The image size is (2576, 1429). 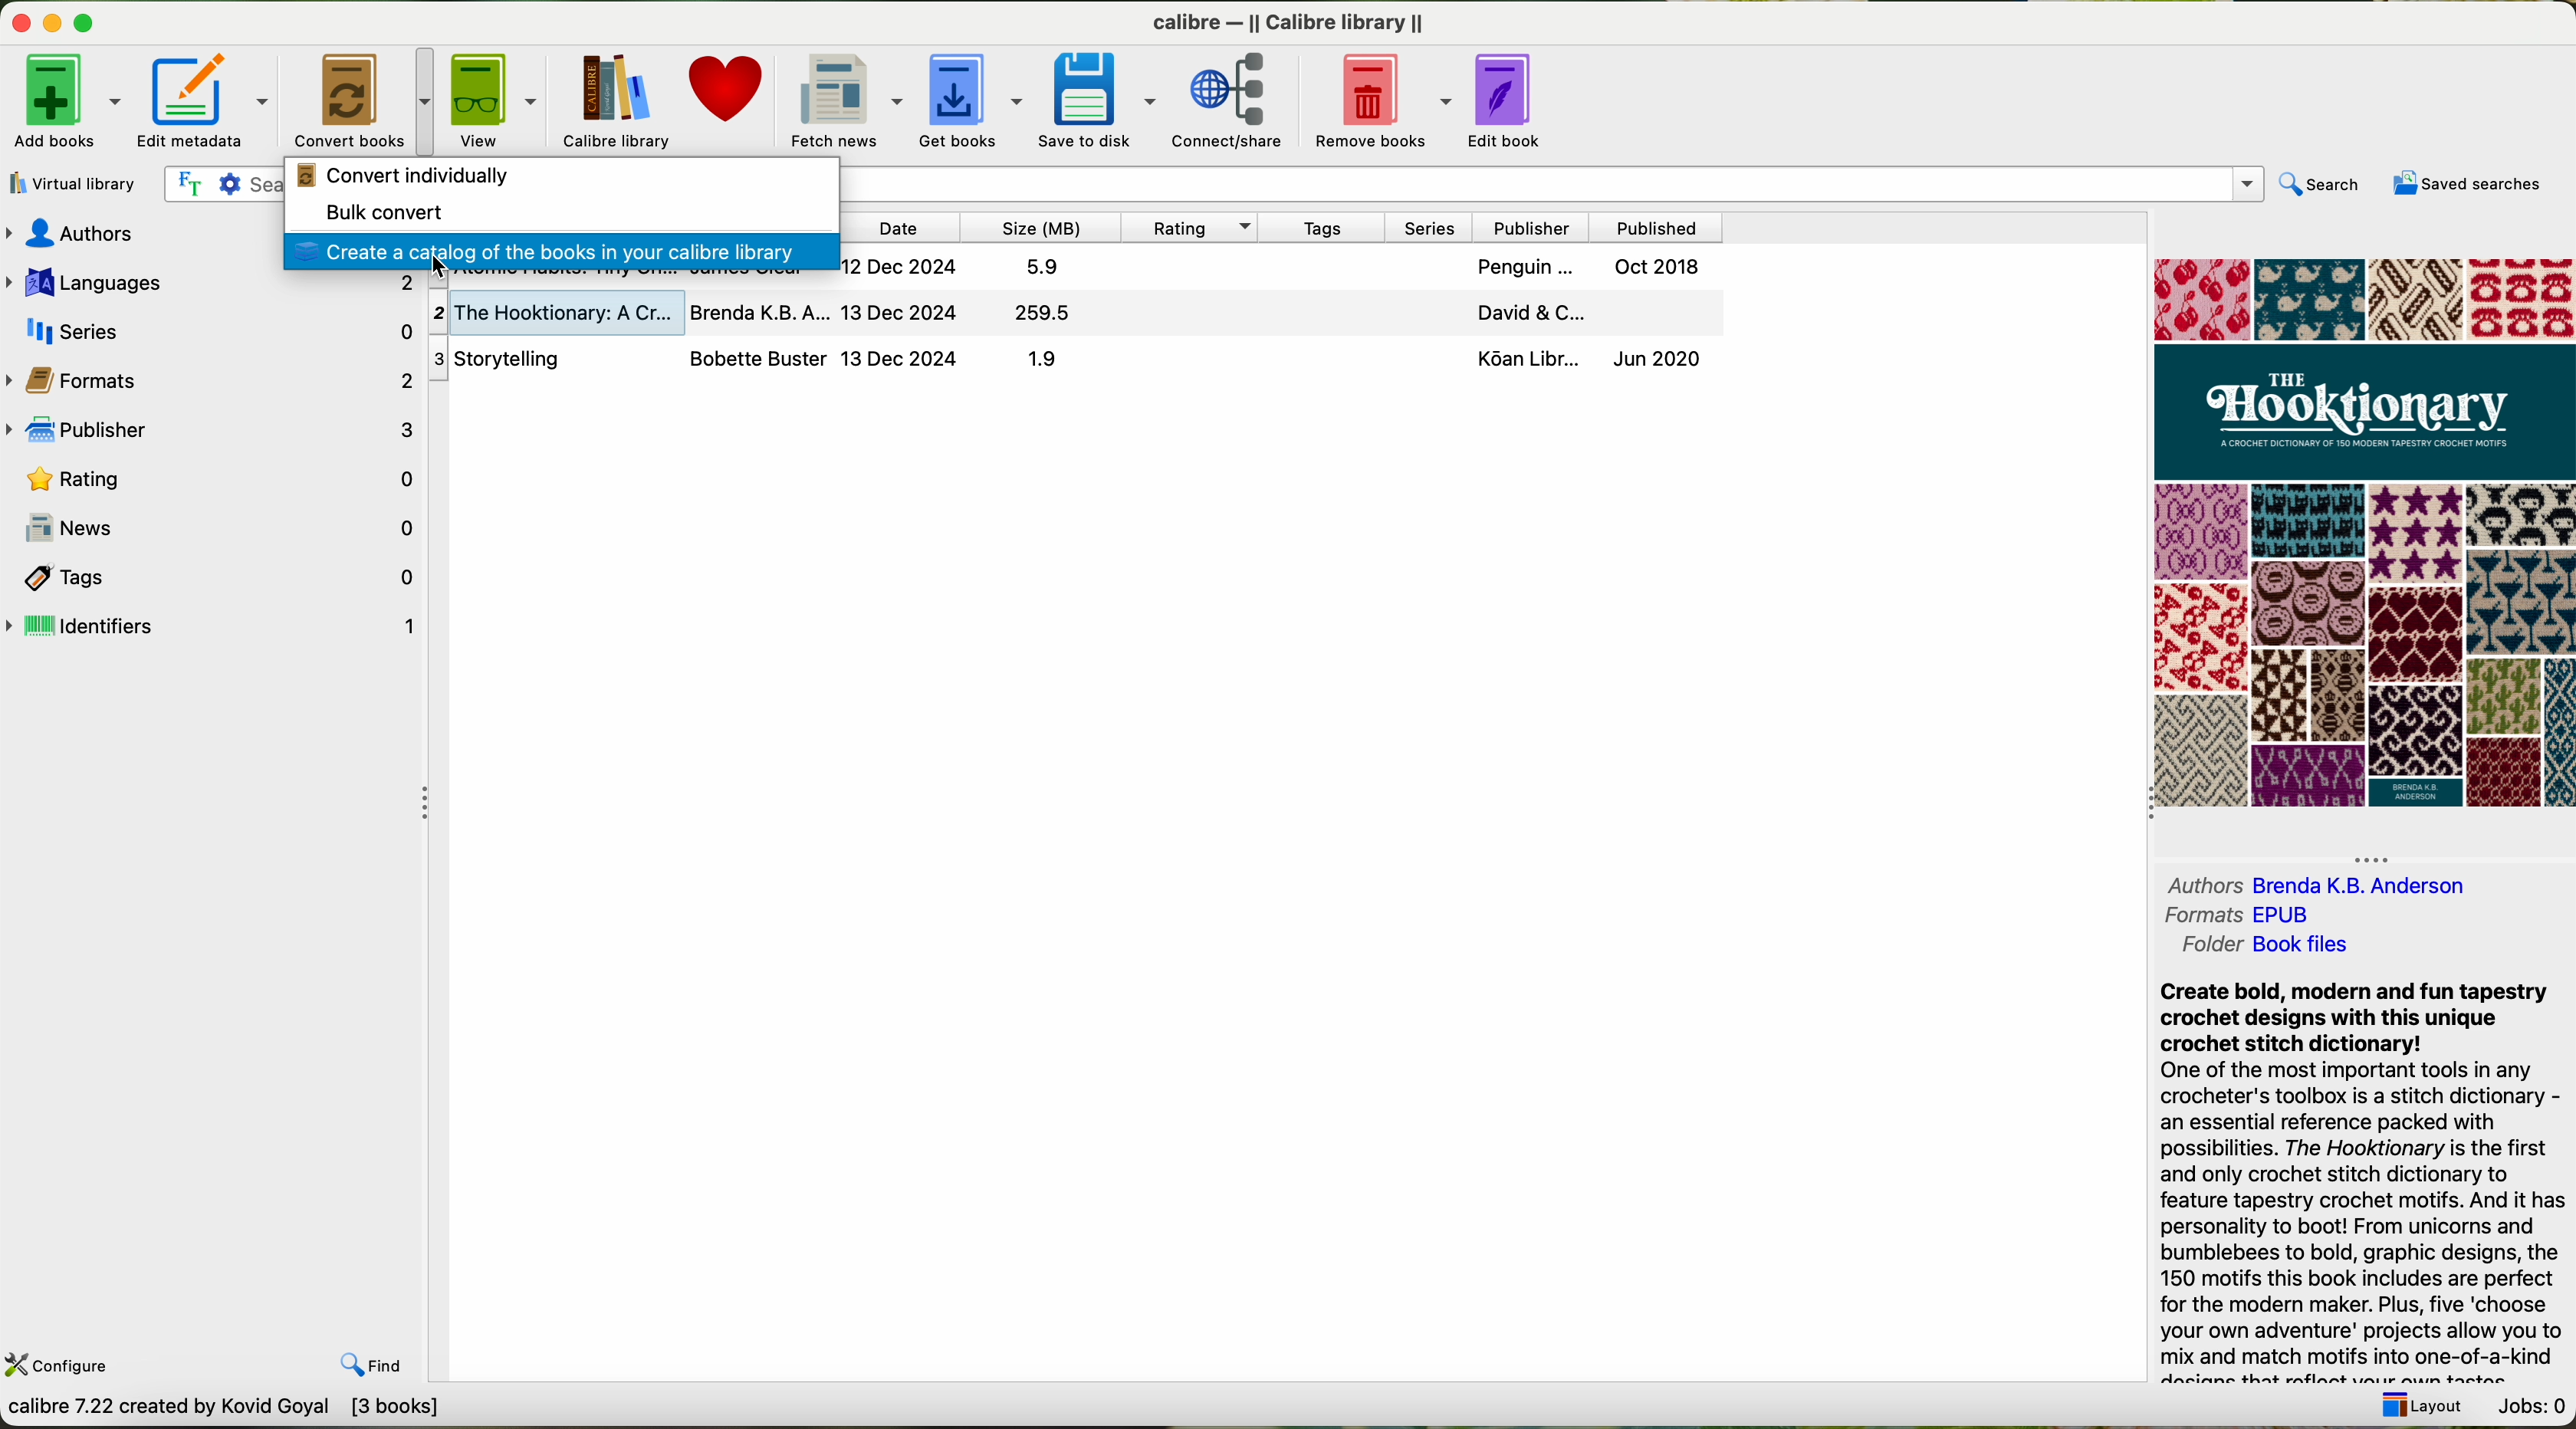 What do you see at coordinates (2534, 1403) in the screenshot?
I see `Jobs: 0` at bounding box center [2534, 1403].